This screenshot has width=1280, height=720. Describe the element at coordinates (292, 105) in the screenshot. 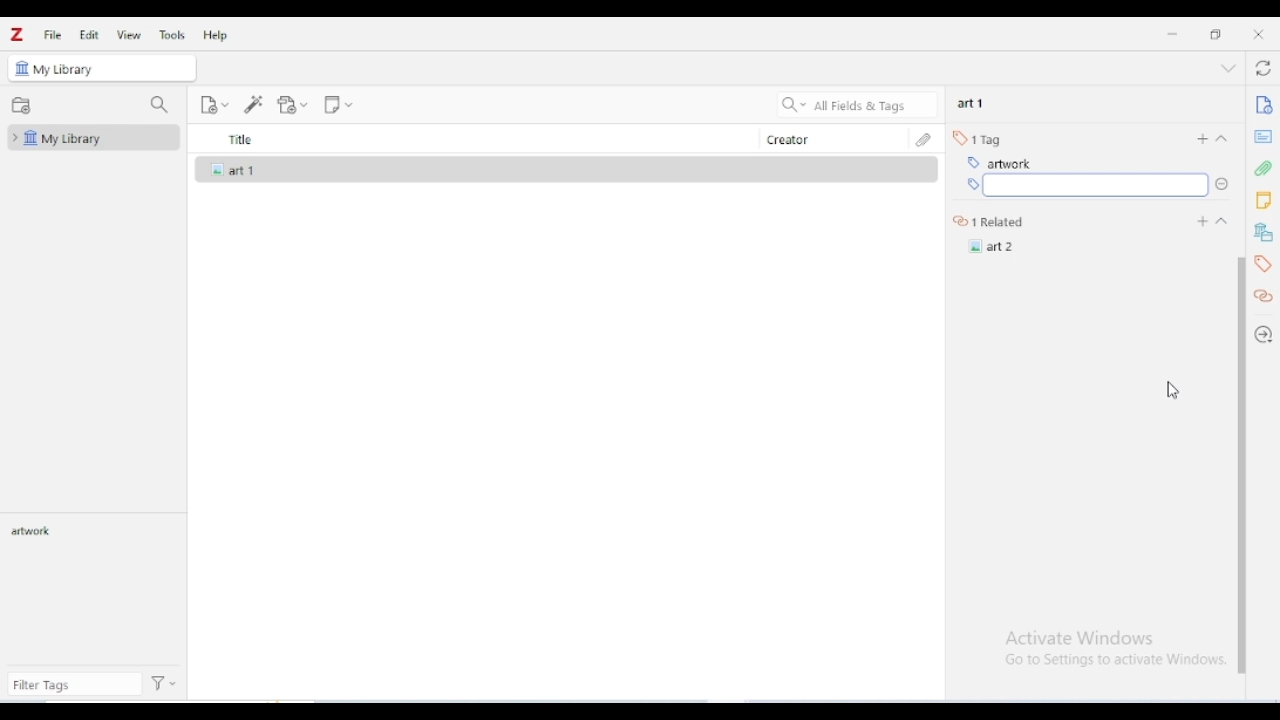

I see `add attachment` at that location.